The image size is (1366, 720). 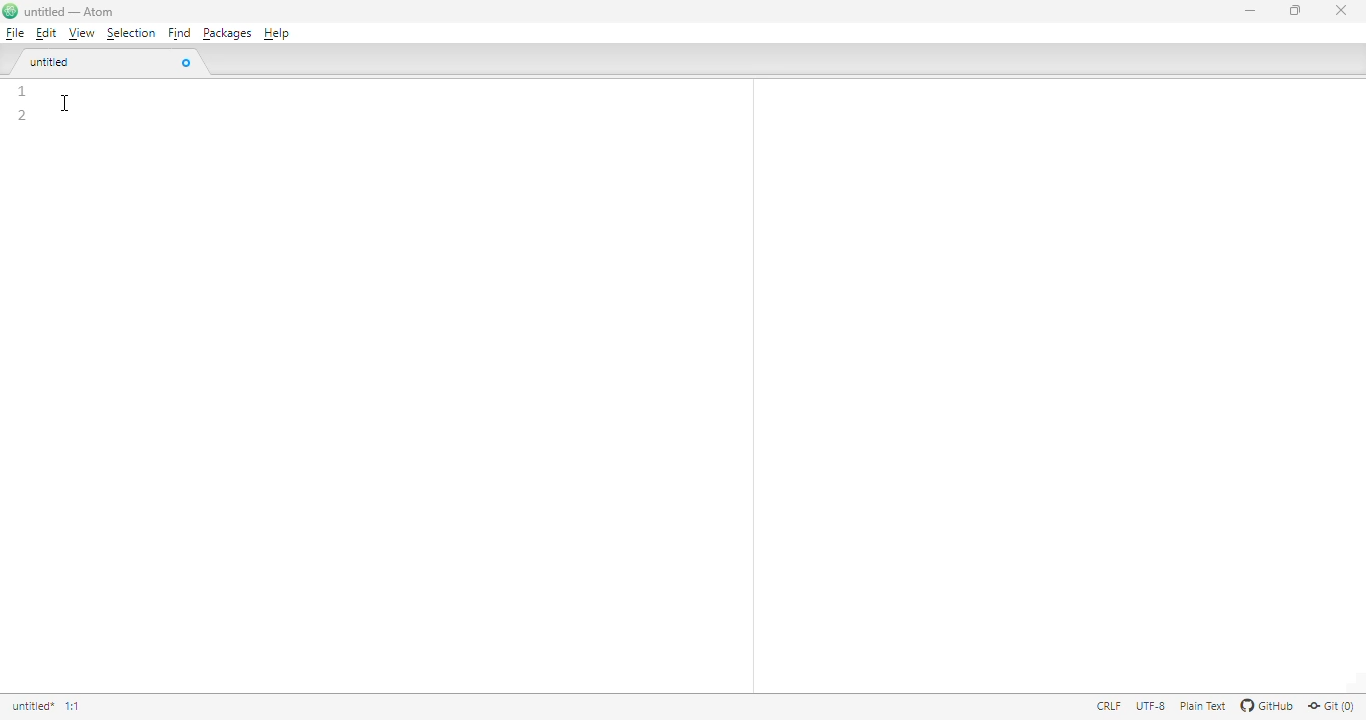 What do you see at coordinates (1251, 11) in the screenshot?
I see `minimize` at bounding box center [1251, 11].